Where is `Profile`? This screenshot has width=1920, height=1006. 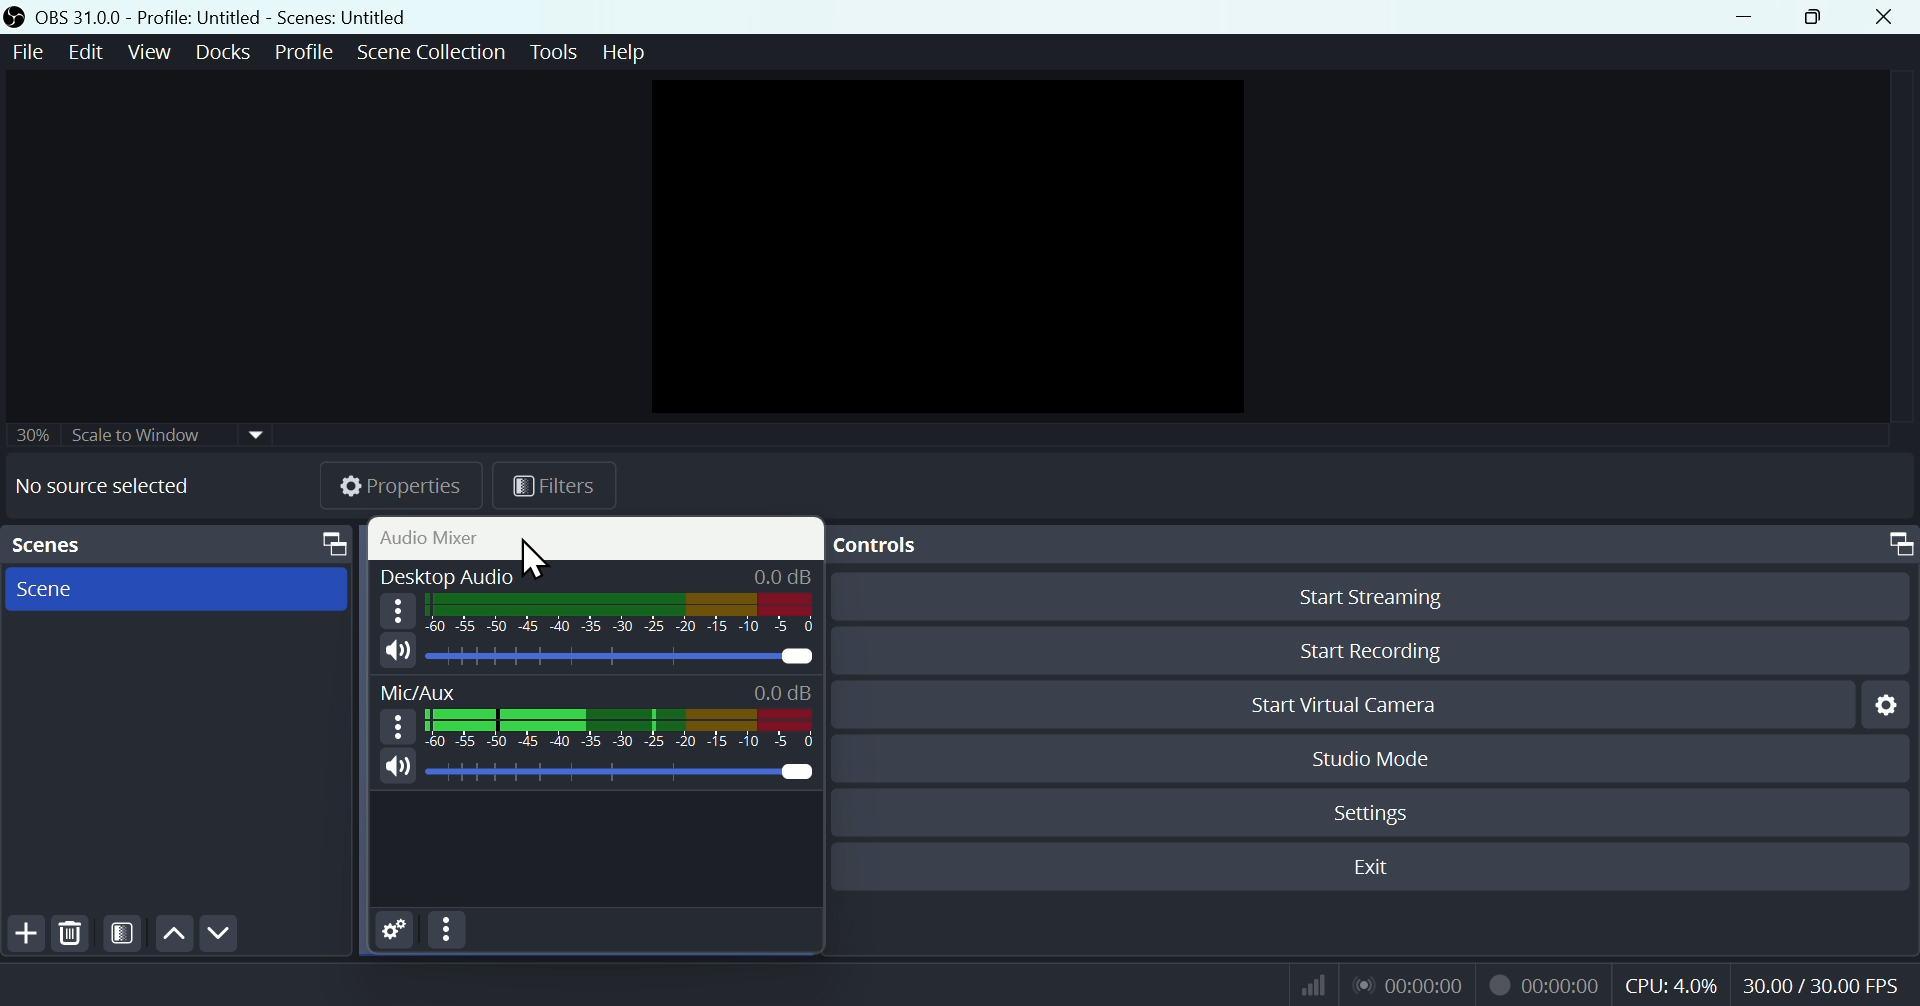
Profile is located at coordinates (298, 48).